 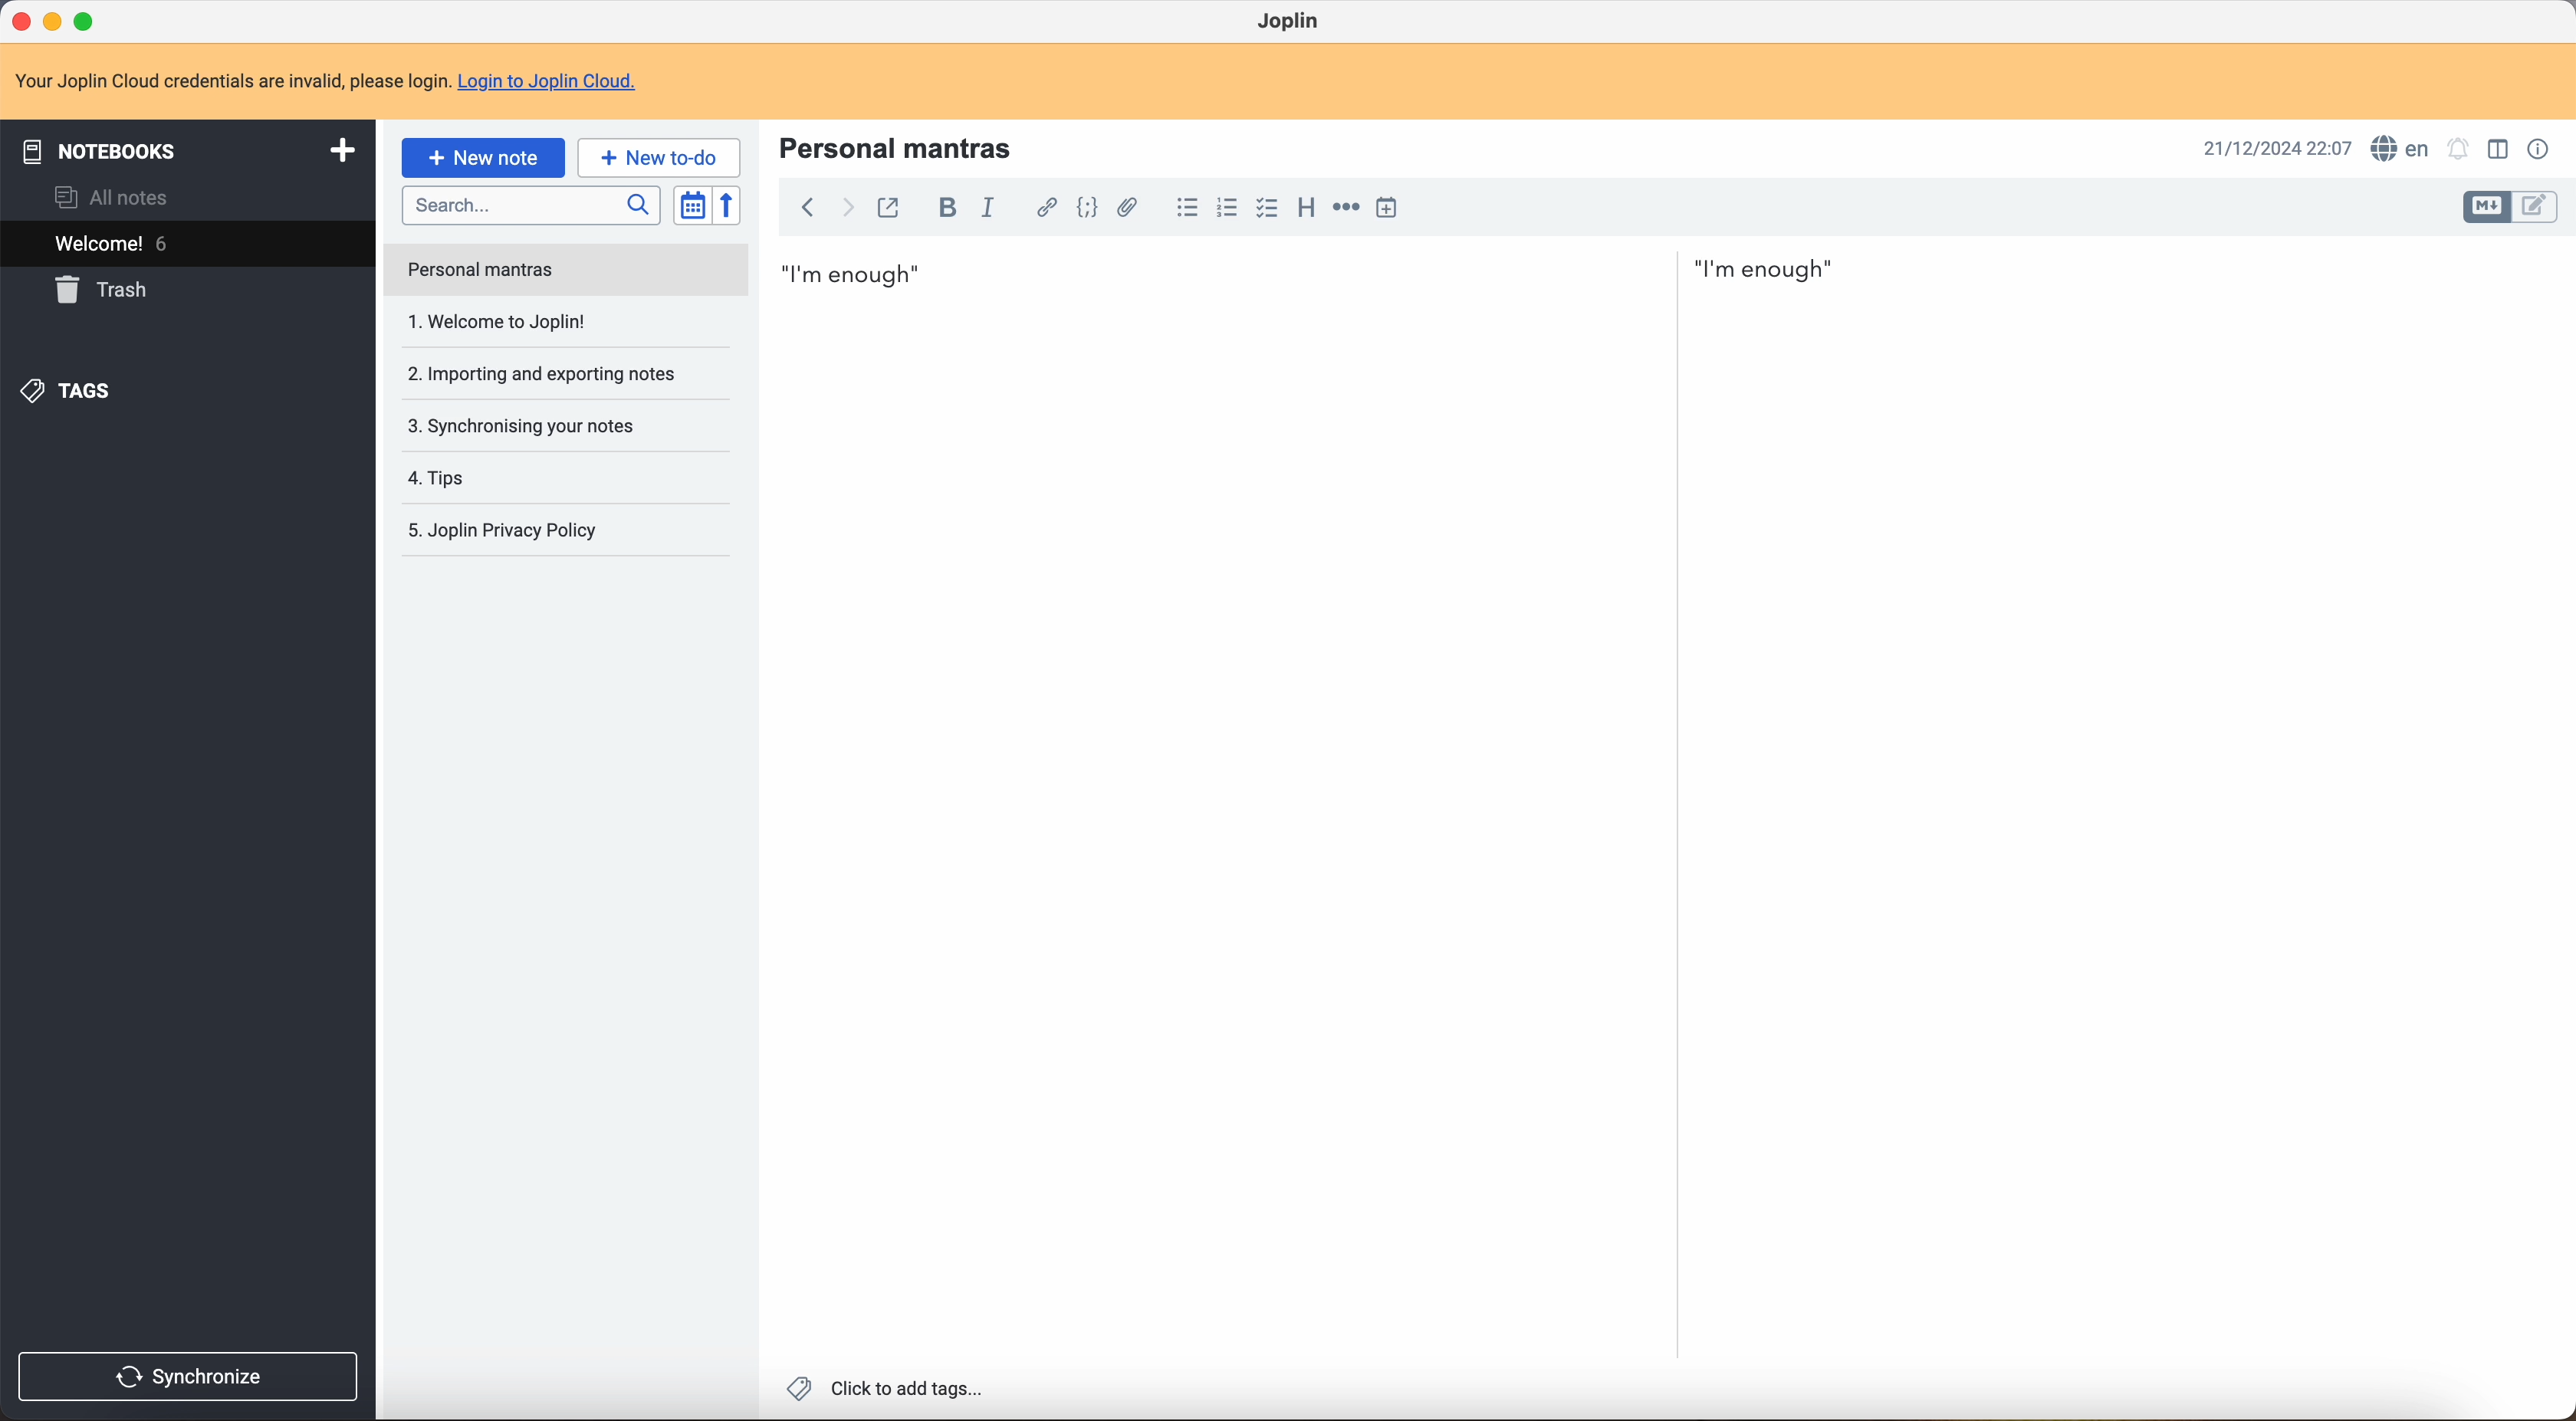 I want to click on heading, so click(x=1306, y=211).